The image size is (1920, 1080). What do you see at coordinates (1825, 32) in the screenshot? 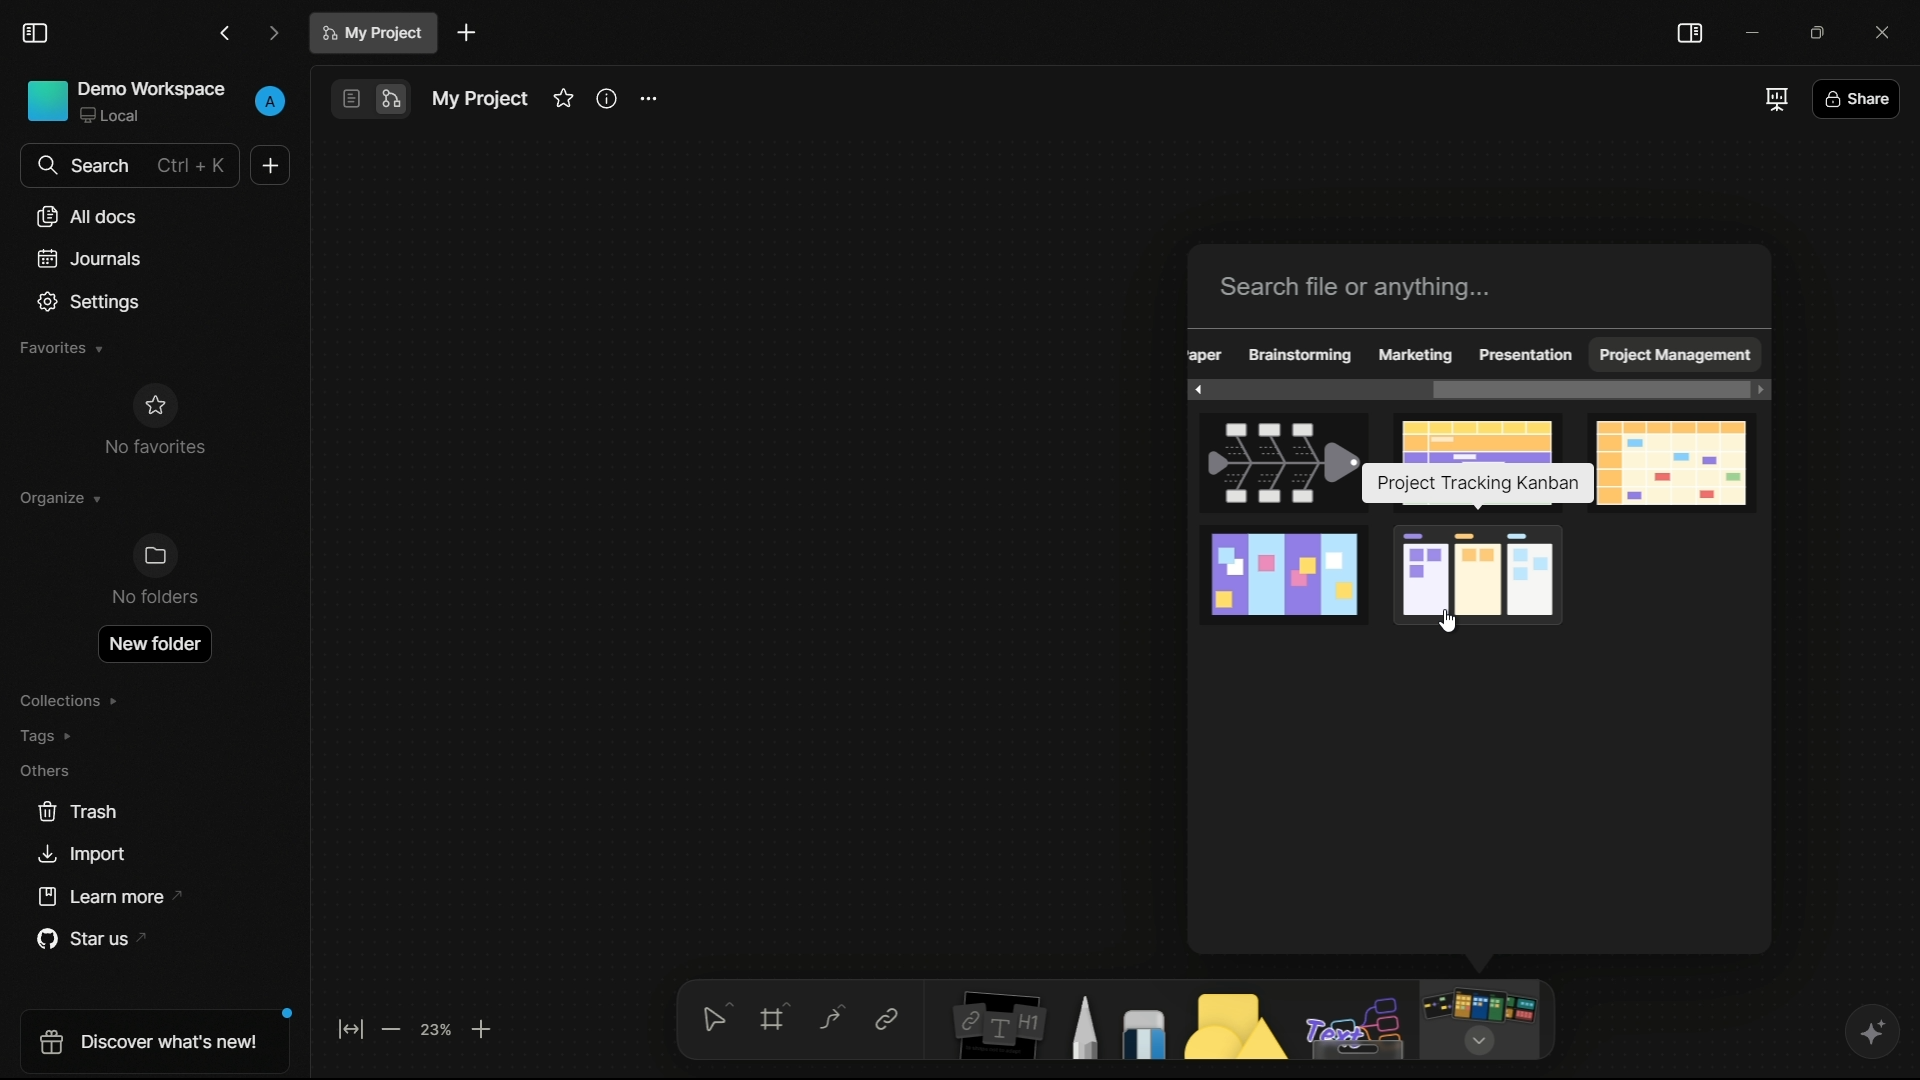
I see `maximize or restore` at bounding box center [1825, 32].